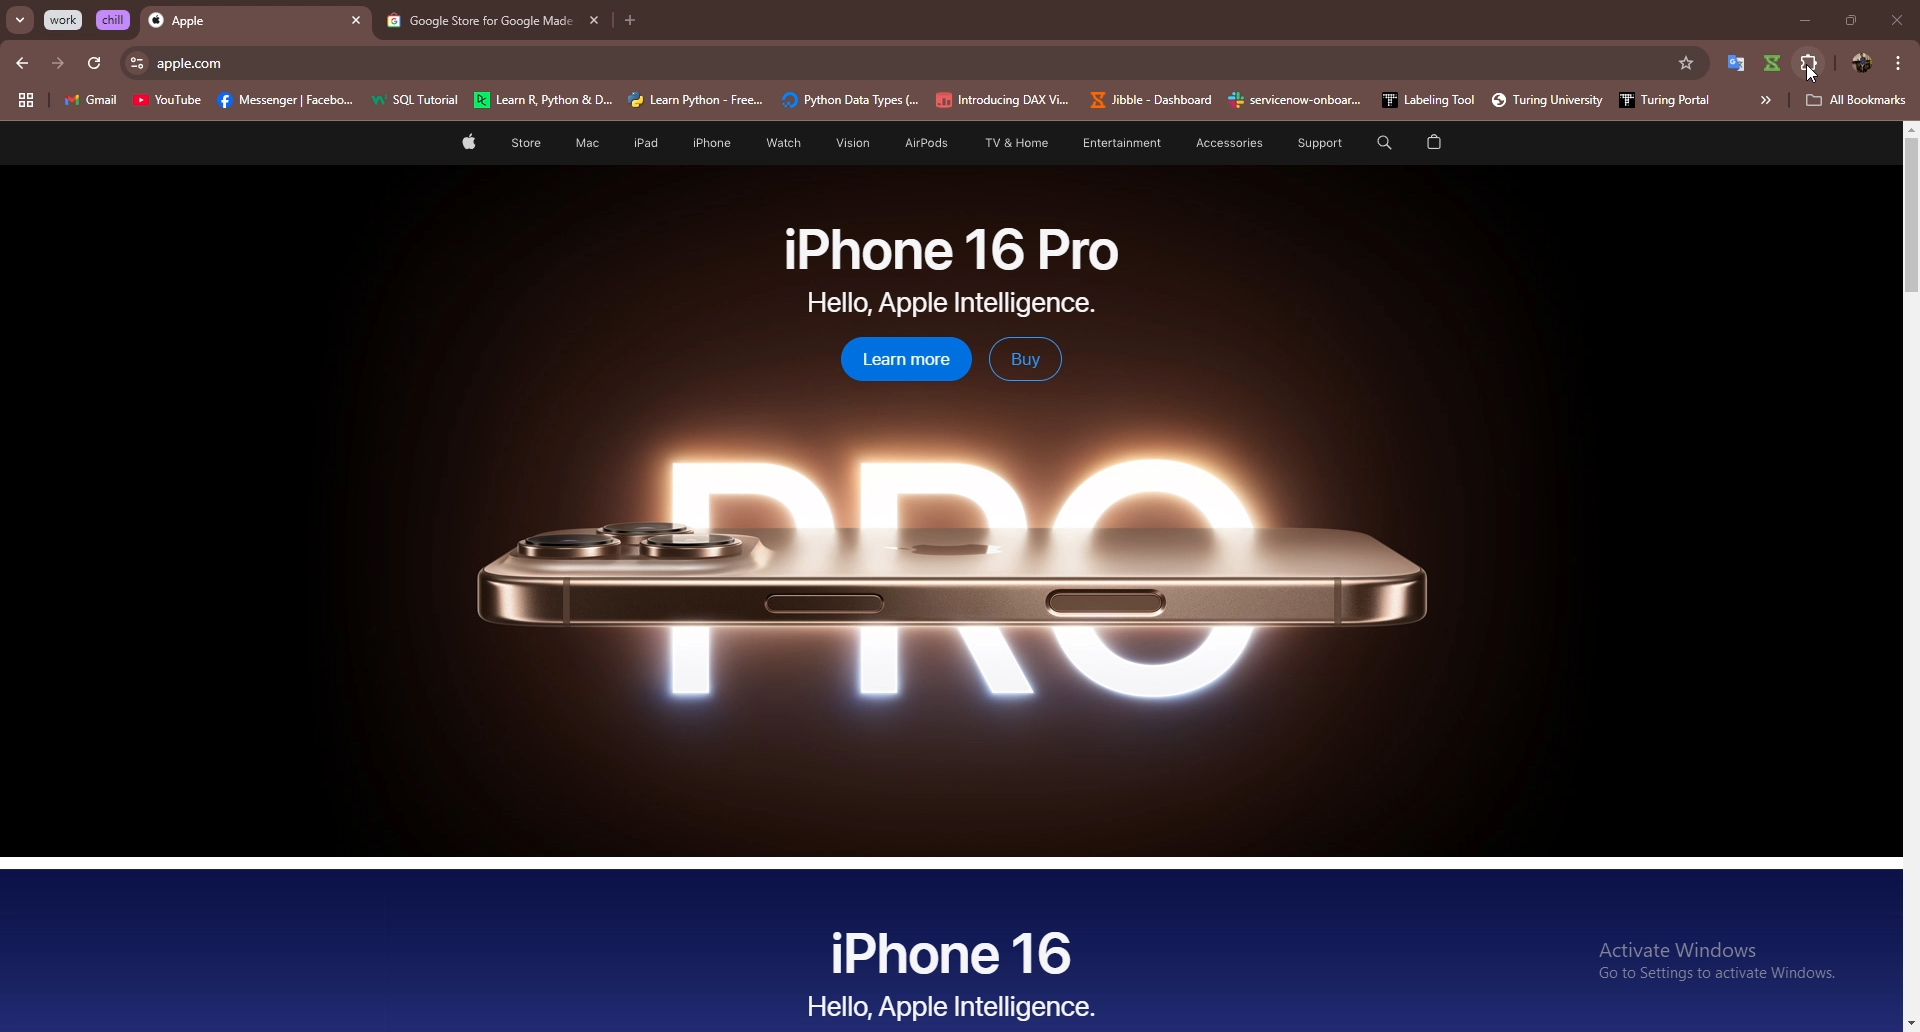  Describe the element at coordinates (1381, 142) in the screenshot. I see `search` at that location.